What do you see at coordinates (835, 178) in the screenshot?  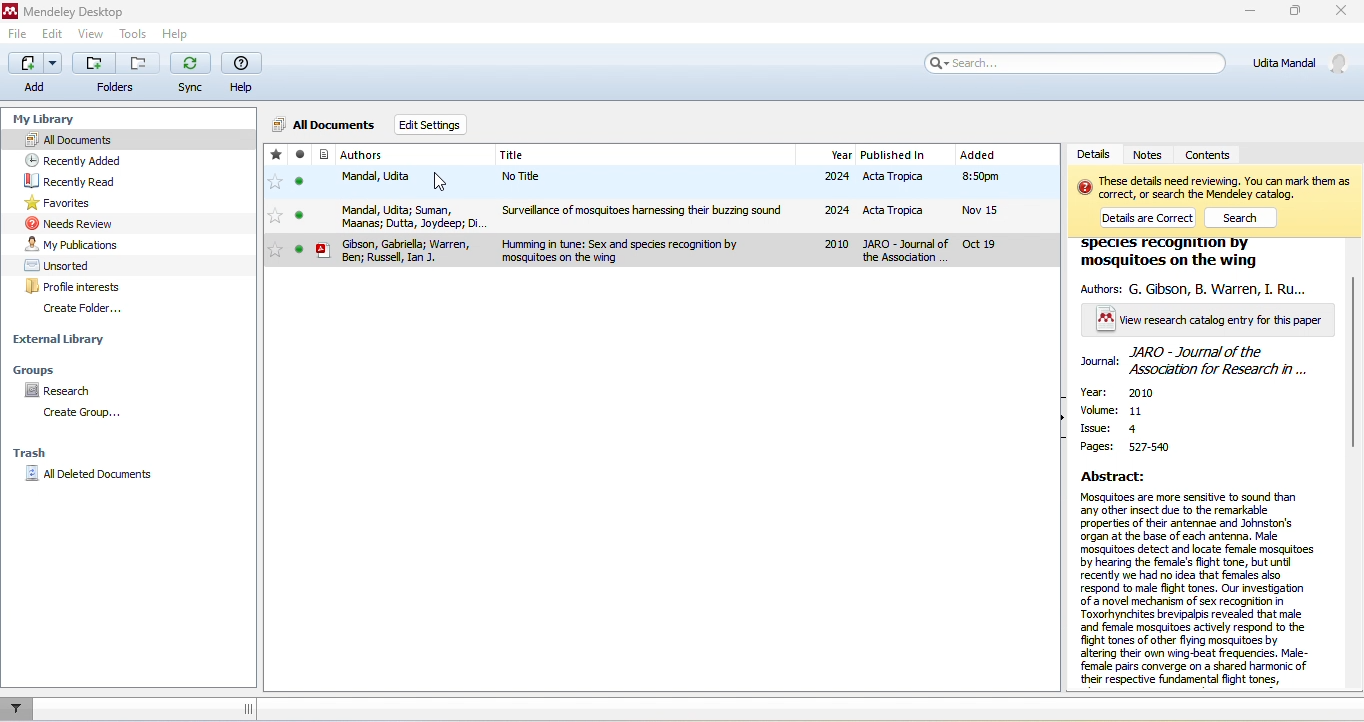 I see `2024` at bounding box center [835, 178].